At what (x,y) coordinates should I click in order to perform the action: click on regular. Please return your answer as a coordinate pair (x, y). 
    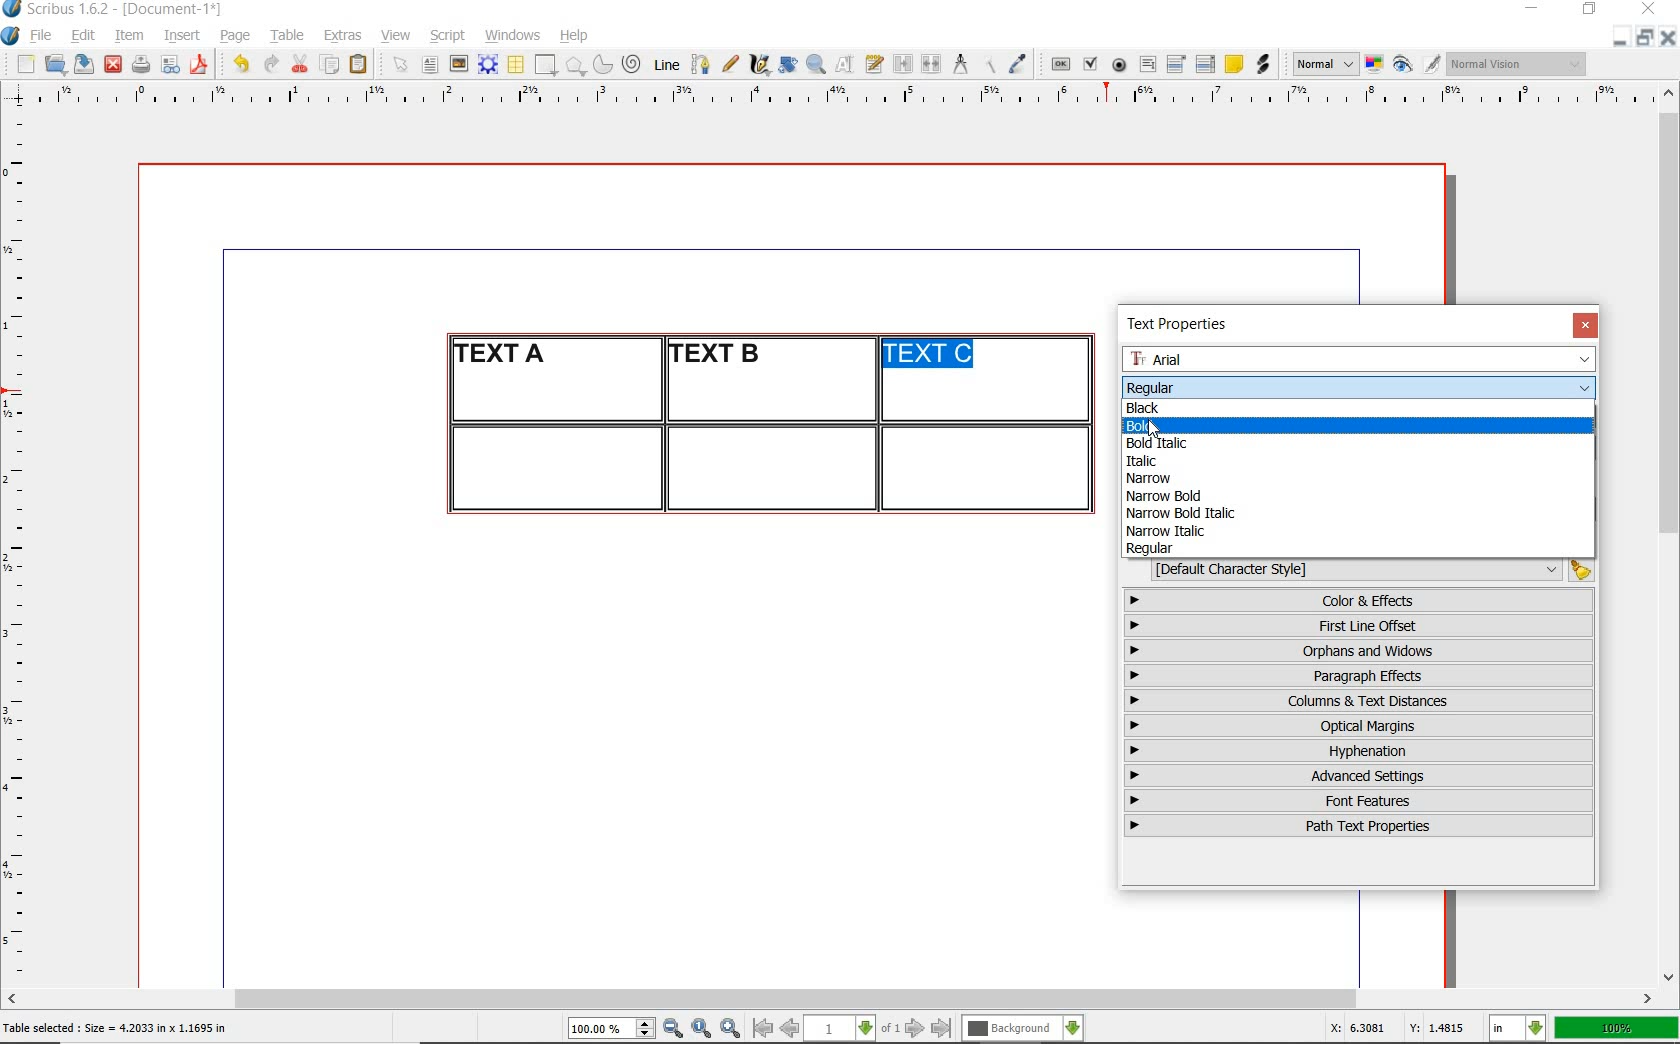
    Looking at the image, I should click on (1149, 386).